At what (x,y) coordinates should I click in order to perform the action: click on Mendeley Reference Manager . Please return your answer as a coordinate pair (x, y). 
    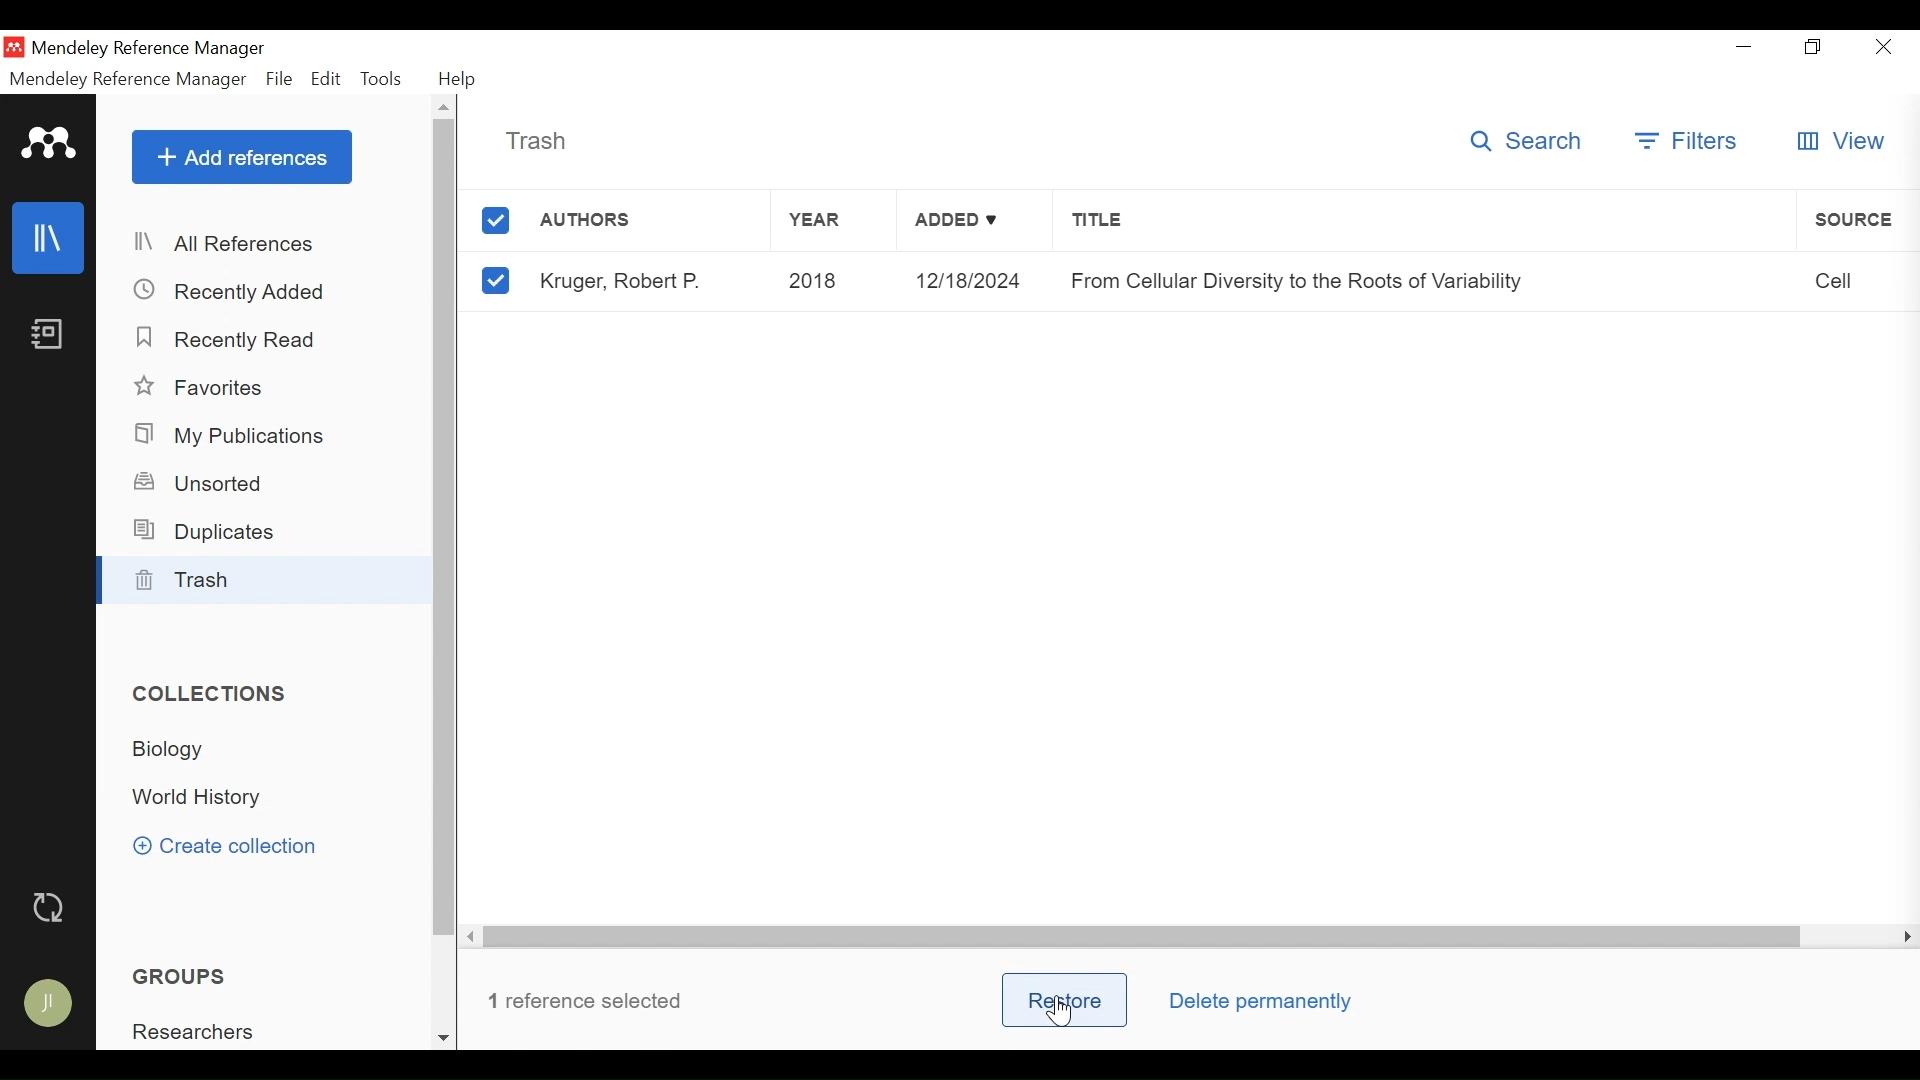
    Looking at the image, I should click on (125, 79).